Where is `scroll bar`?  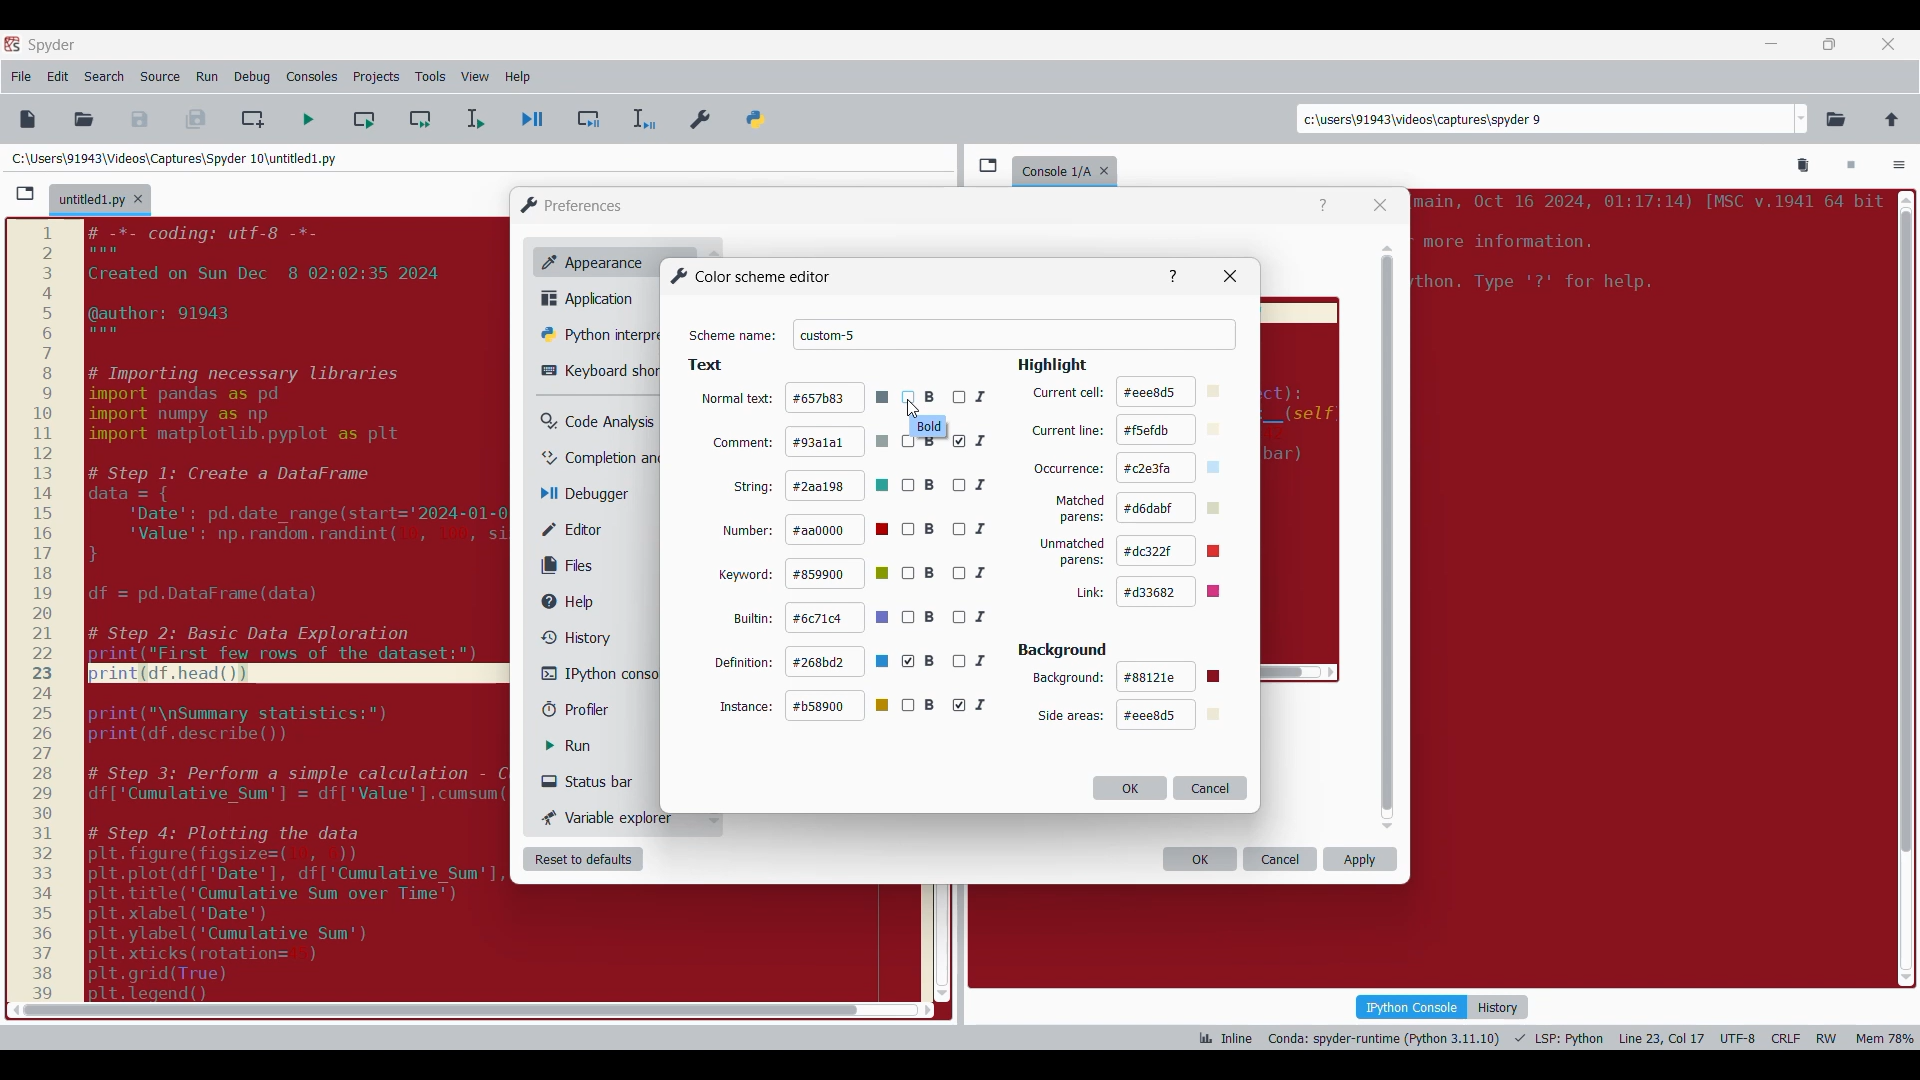 scroll bar is located at coordinates (434, 1009).